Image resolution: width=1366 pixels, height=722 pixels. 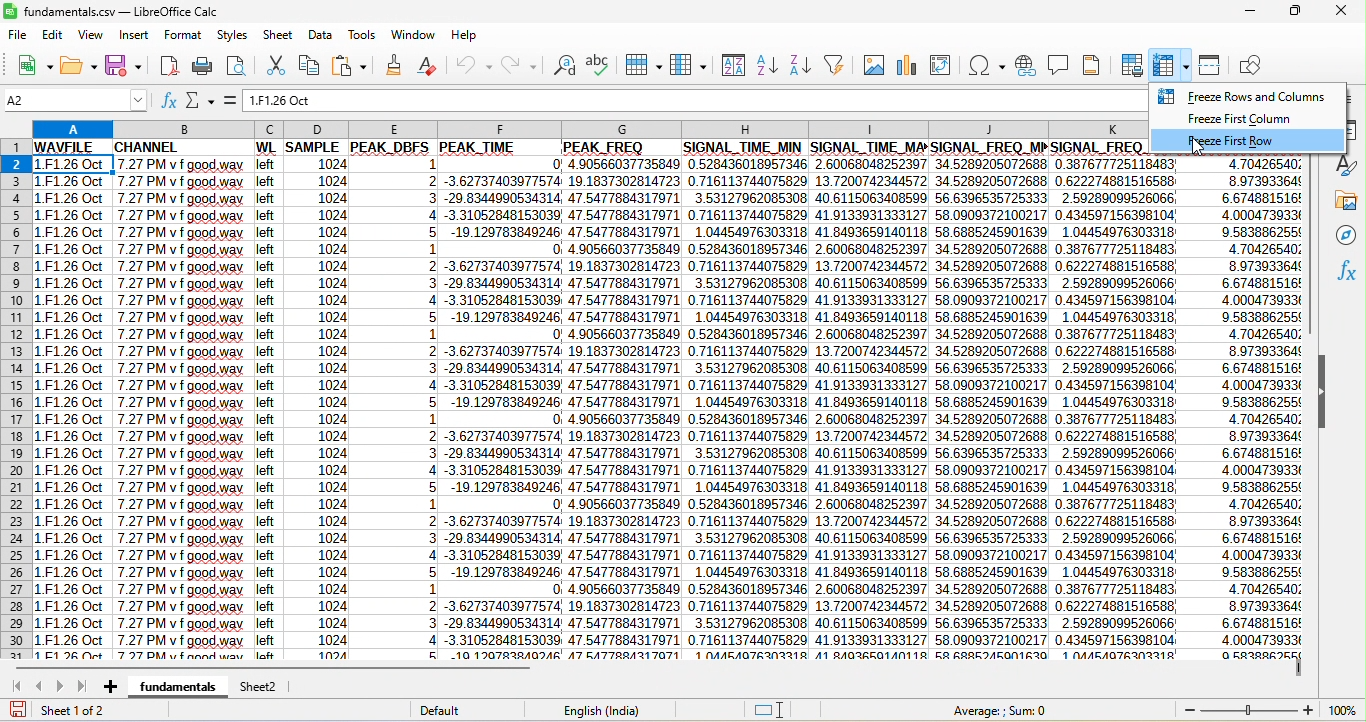 What do you see at coordinates (82, 686) in the screenshot?
I see `last sheet` at bounding box center [82, 686].